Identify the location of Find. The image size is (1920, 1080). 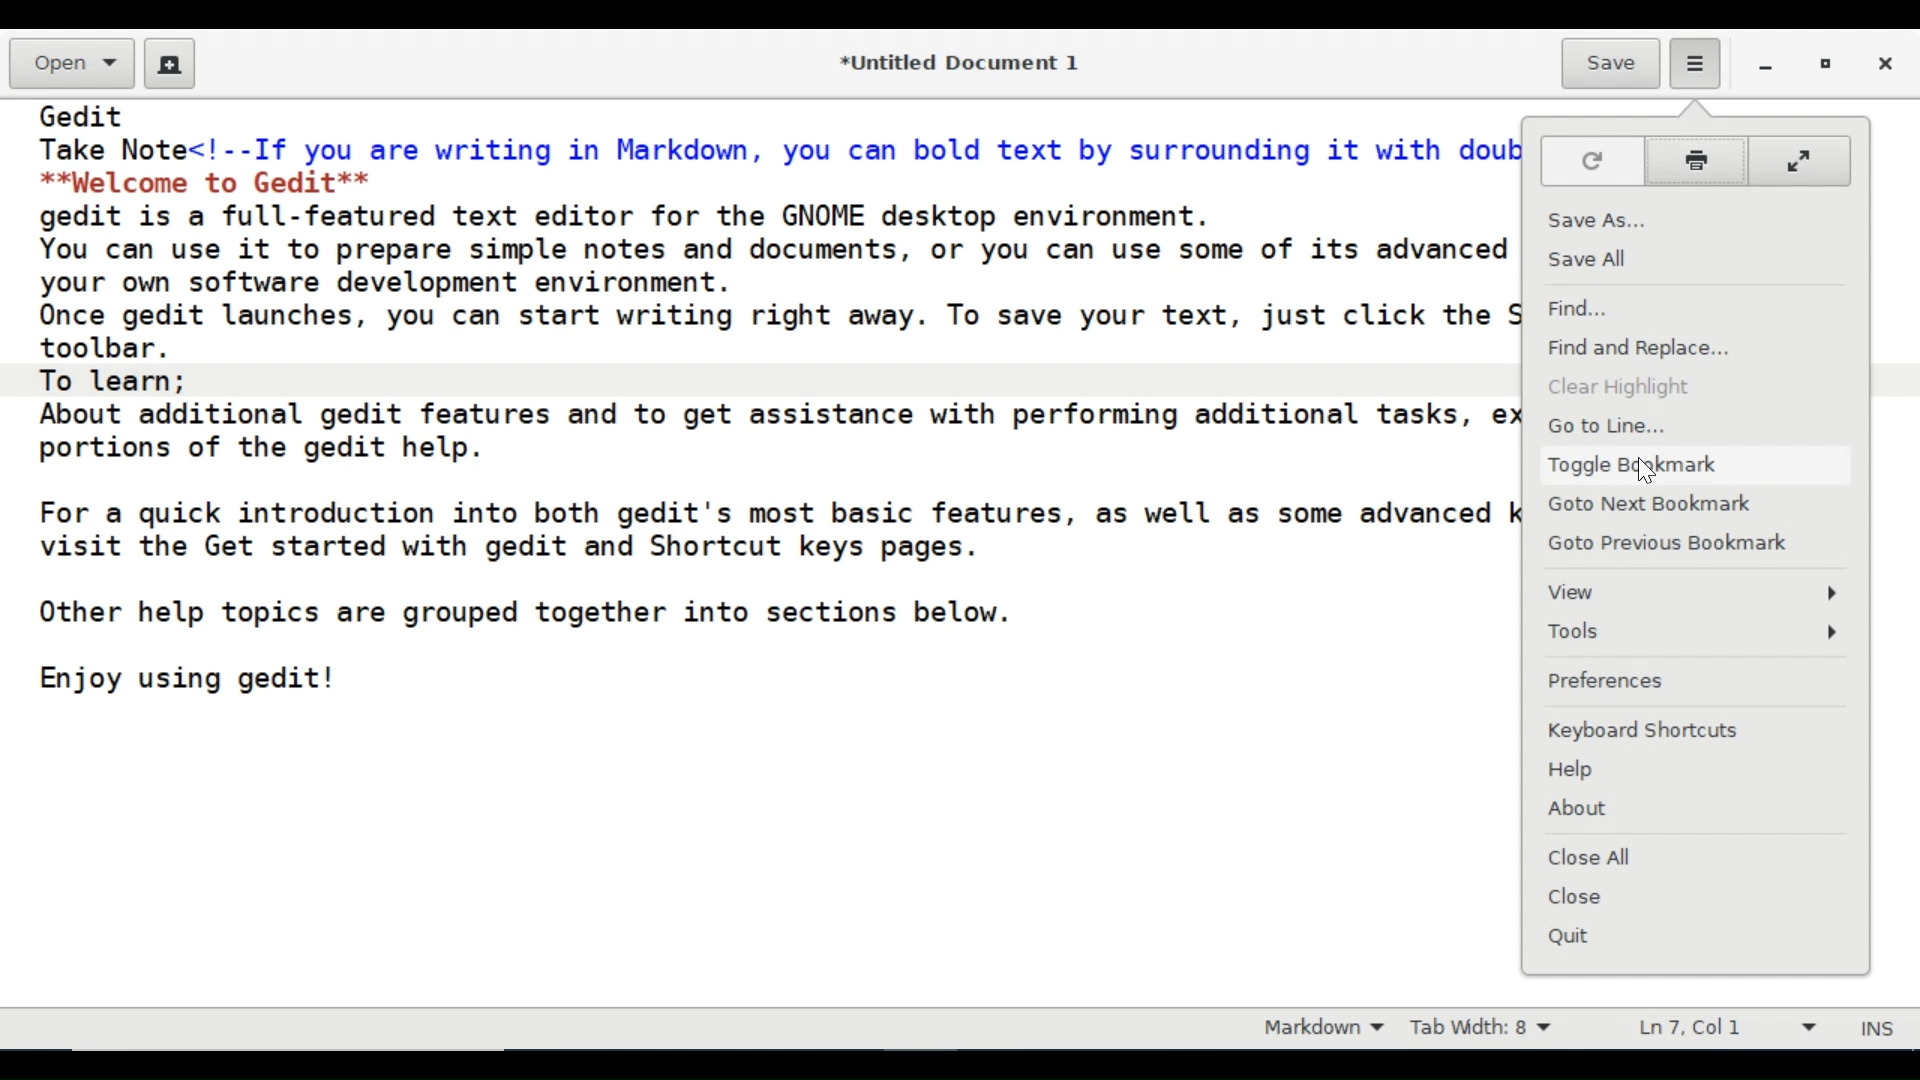
(1585, 309).